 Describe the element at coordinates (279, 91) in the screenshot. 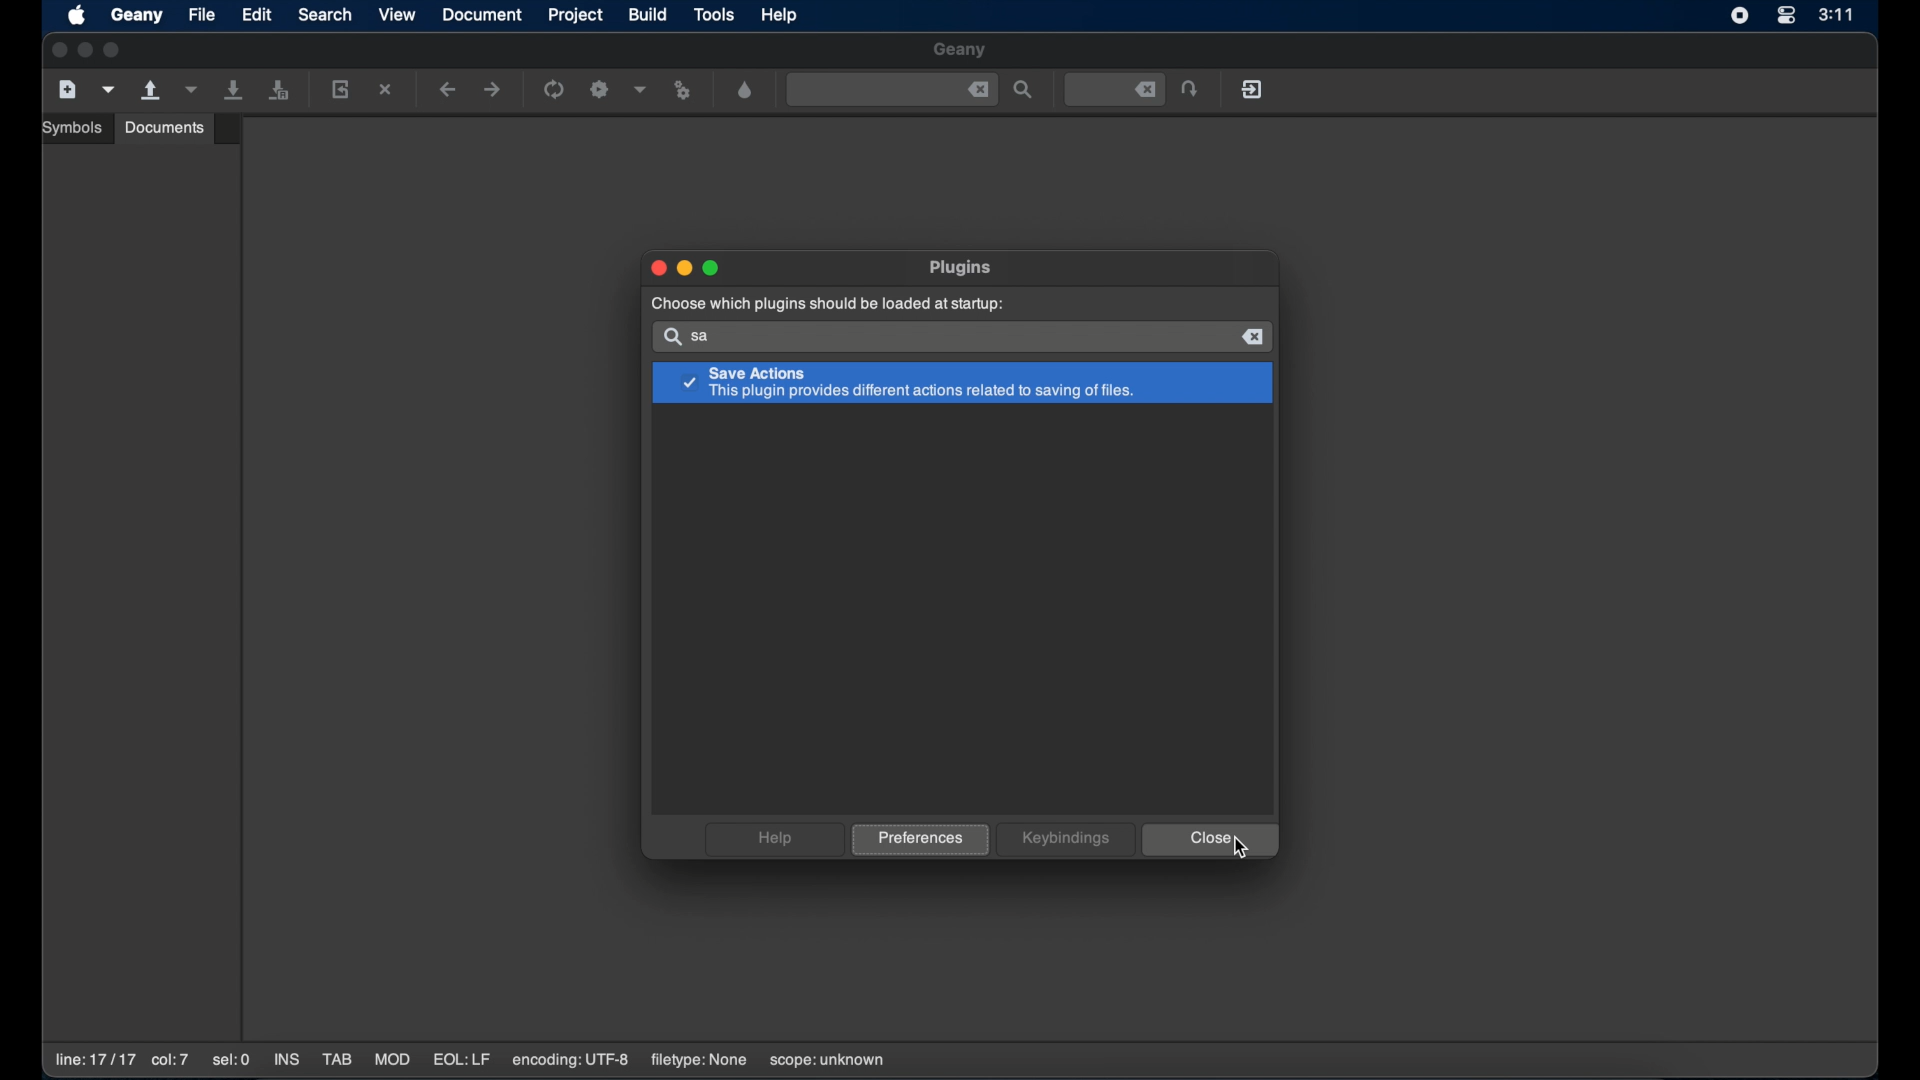

I see `save all open files` at that location.